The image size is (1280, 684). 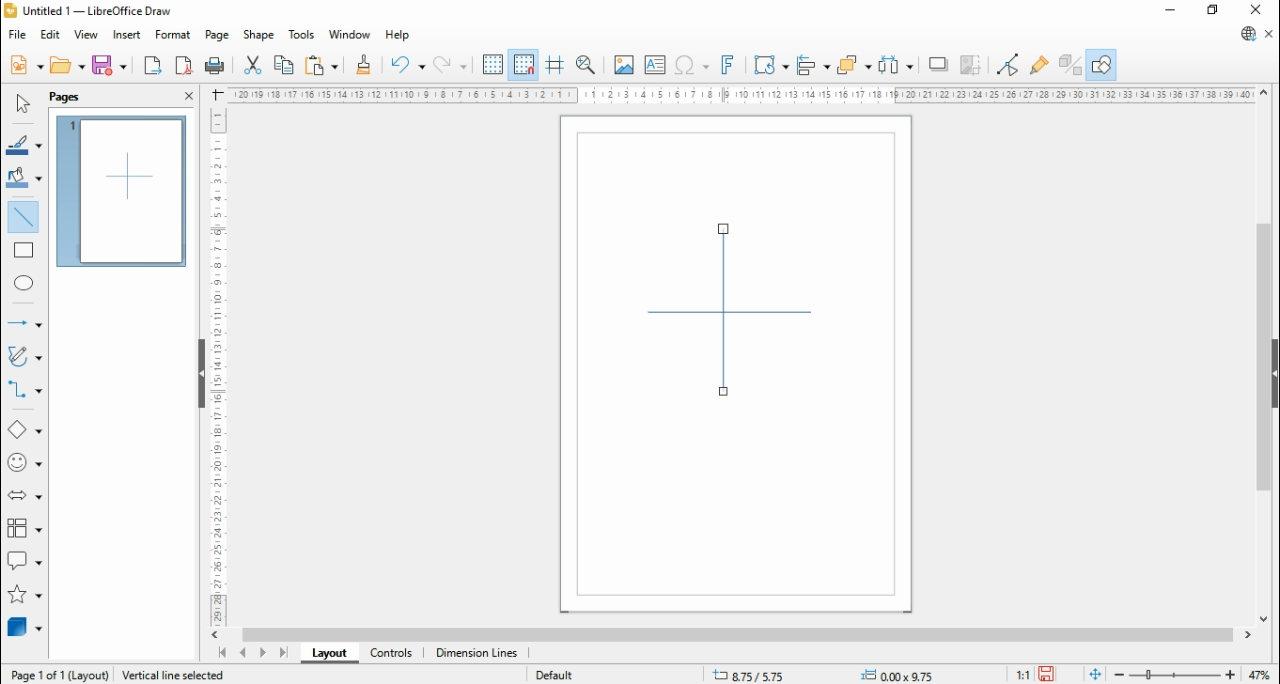 I want to click on crop, so click(x=975, y=64).